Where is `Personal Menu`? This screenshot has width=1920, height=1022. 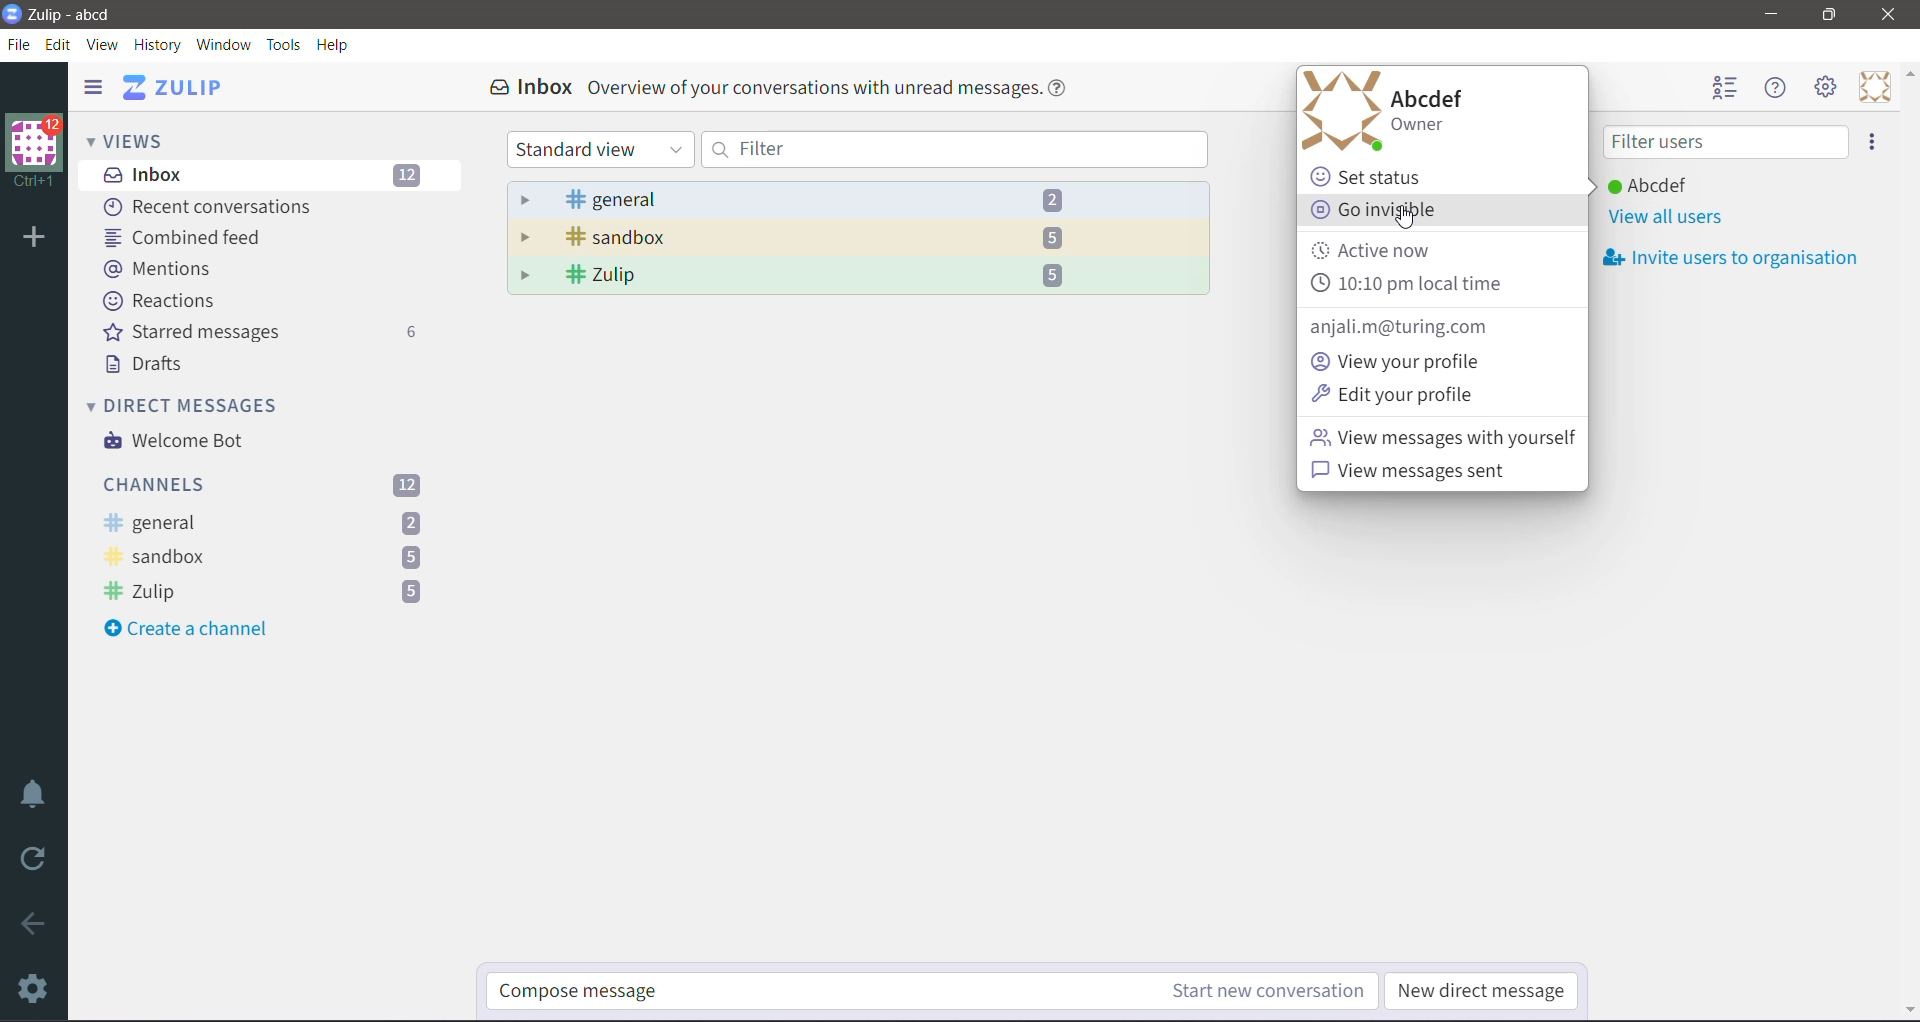
Personal Menu is located at coordinates (1873, 87).